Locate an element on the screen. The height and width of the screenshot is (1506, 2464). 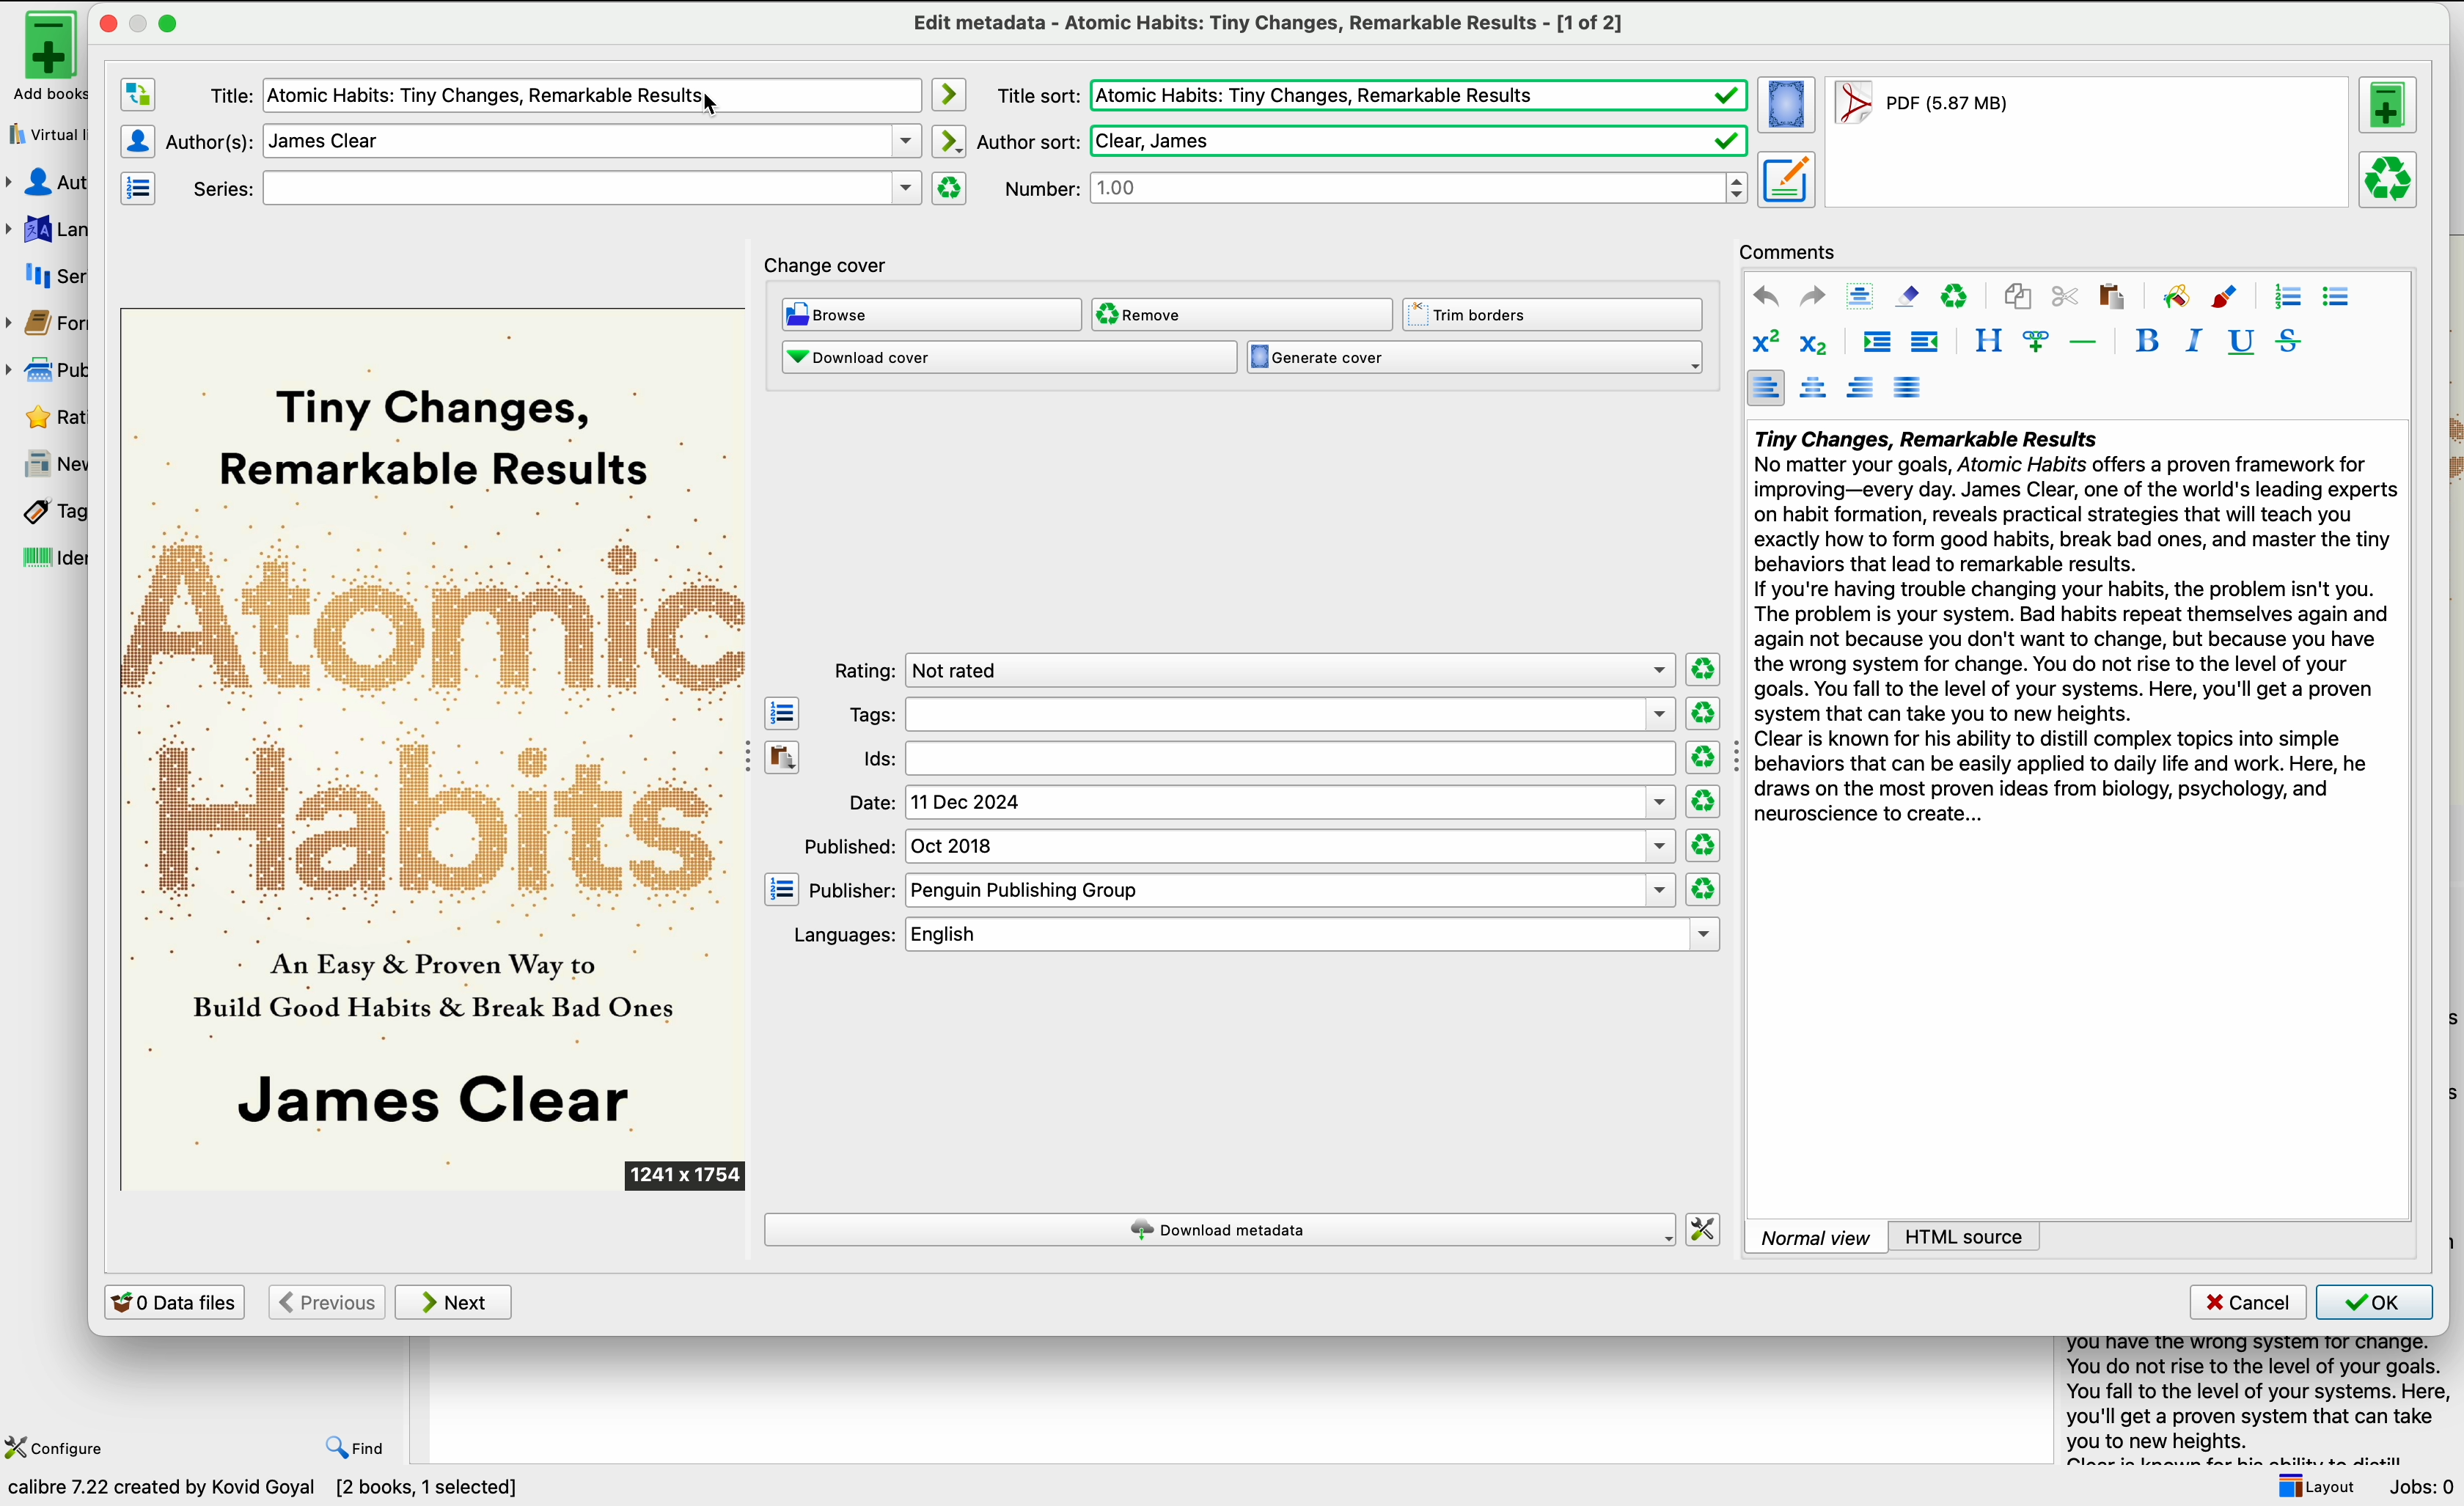
paste is located at coordinates (2111, 296).